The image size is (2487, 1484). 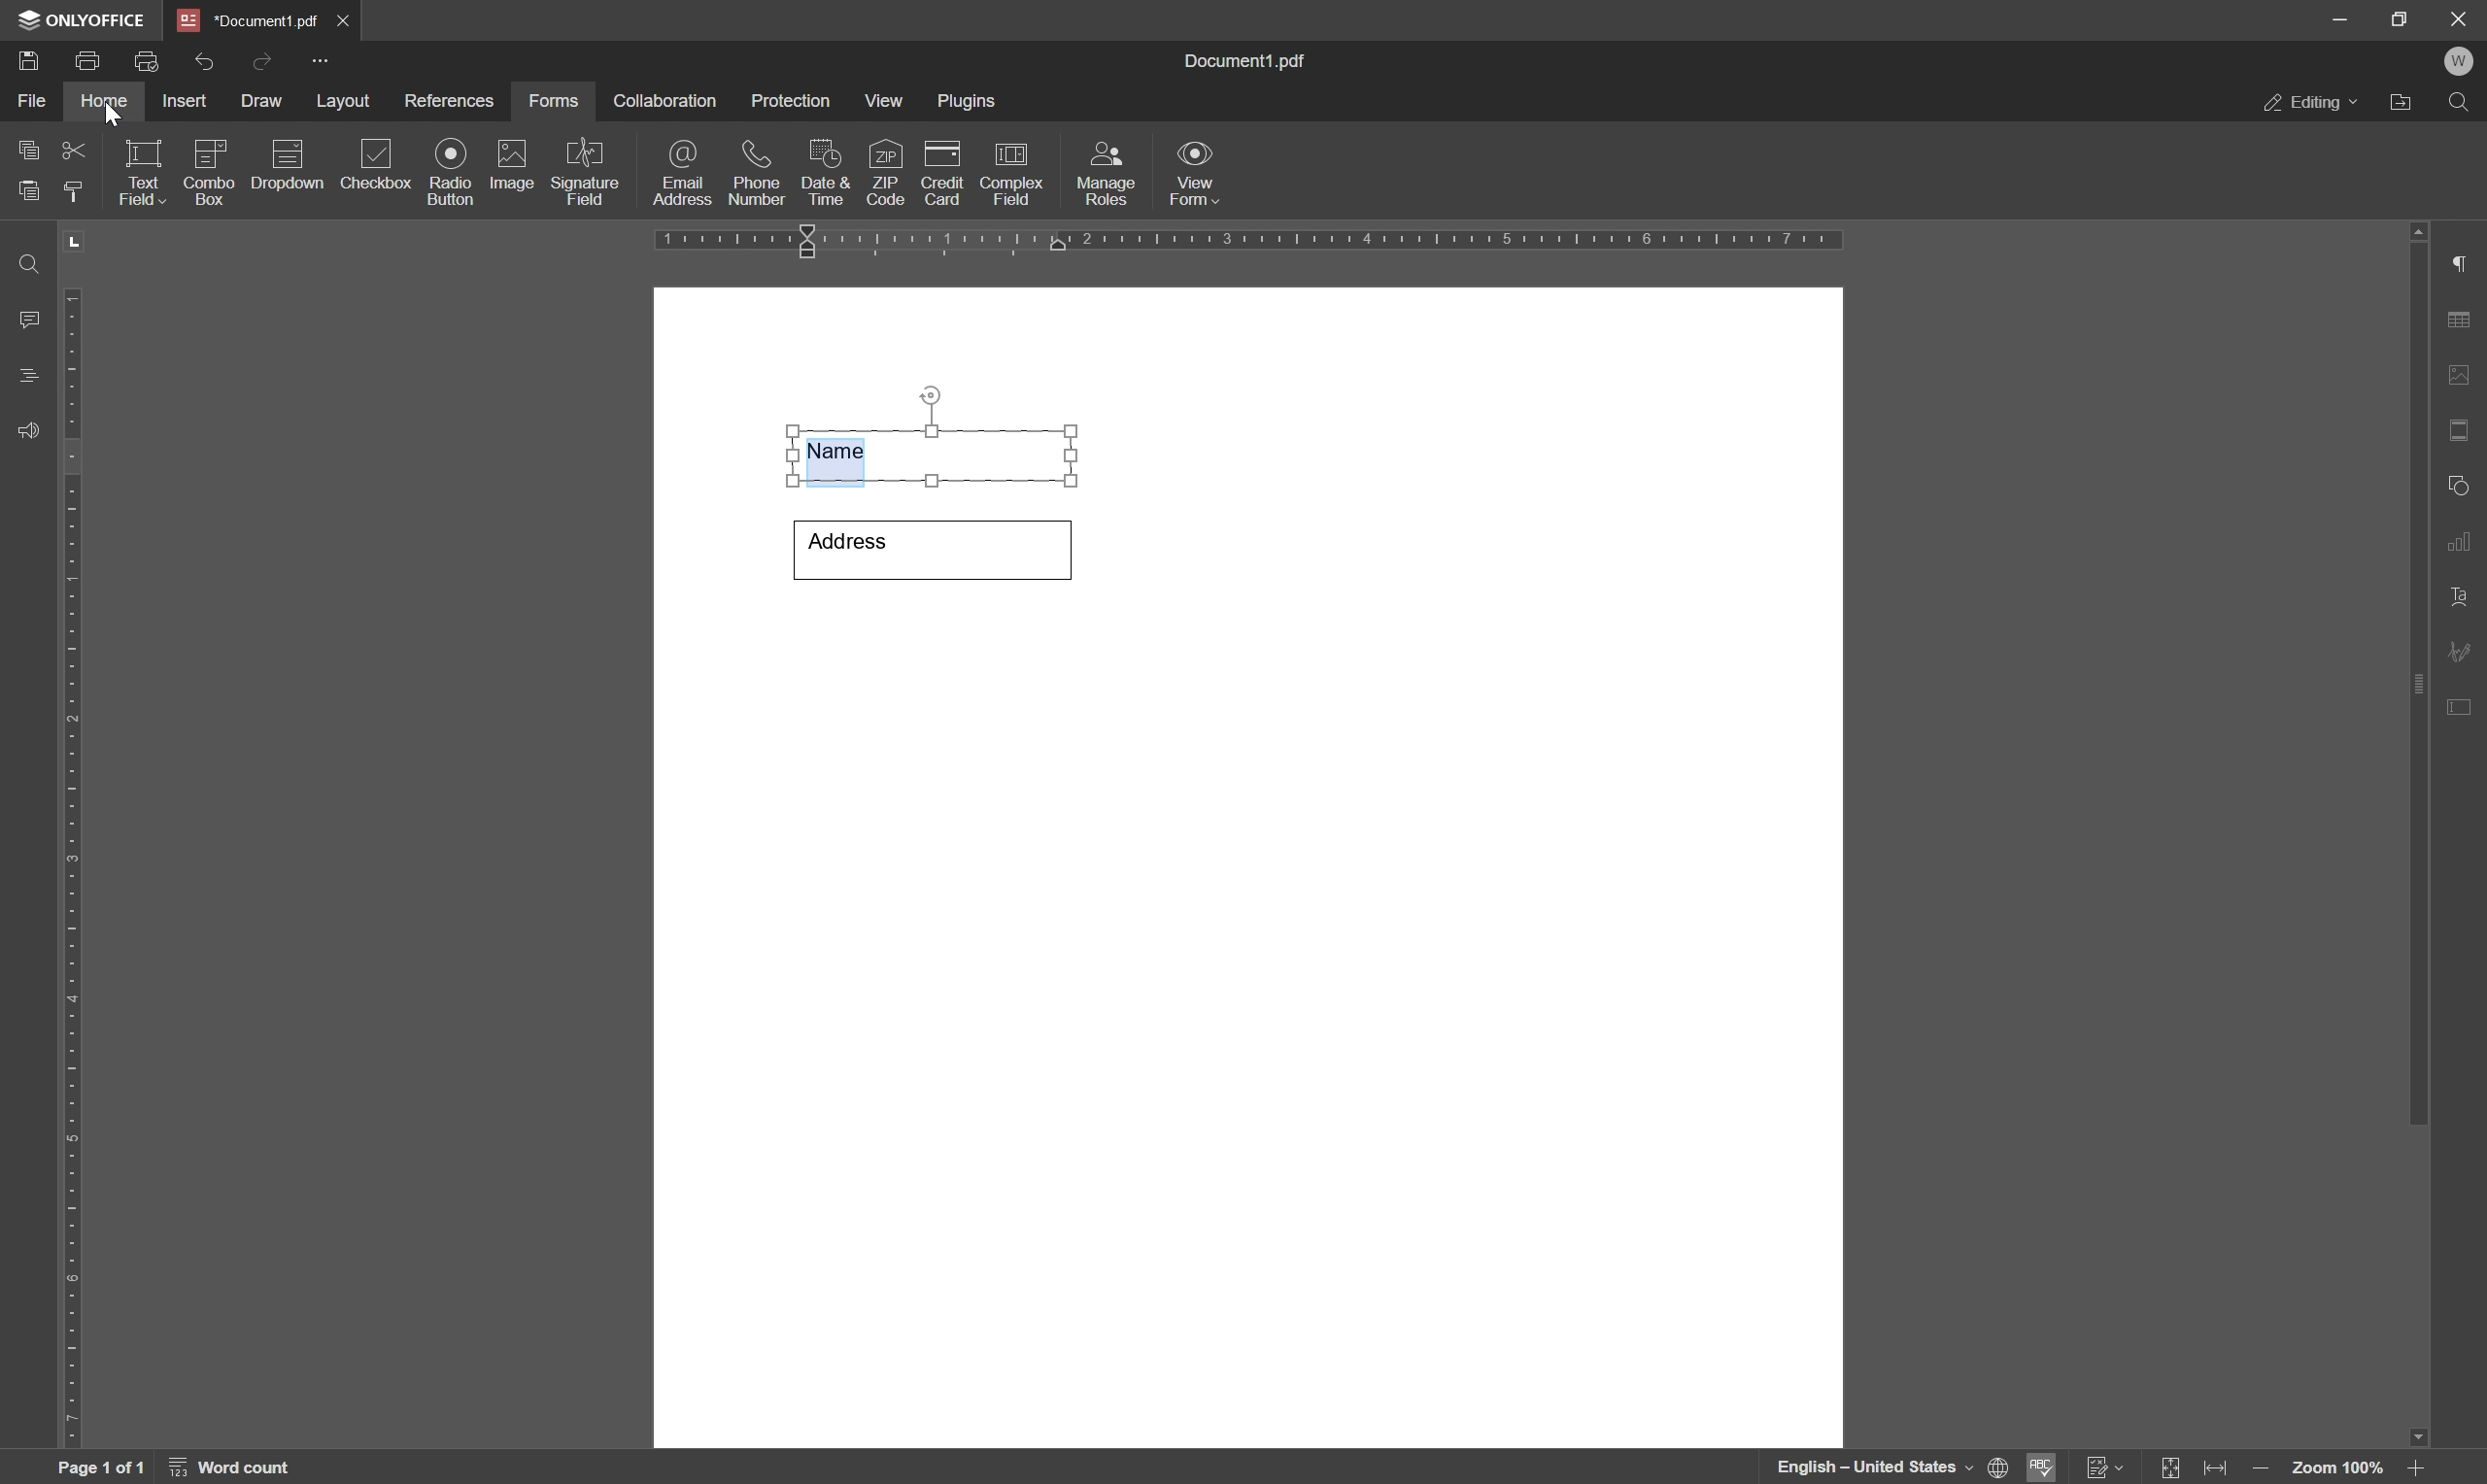 I want to click on chart settings, so click(x=2465, y=546).